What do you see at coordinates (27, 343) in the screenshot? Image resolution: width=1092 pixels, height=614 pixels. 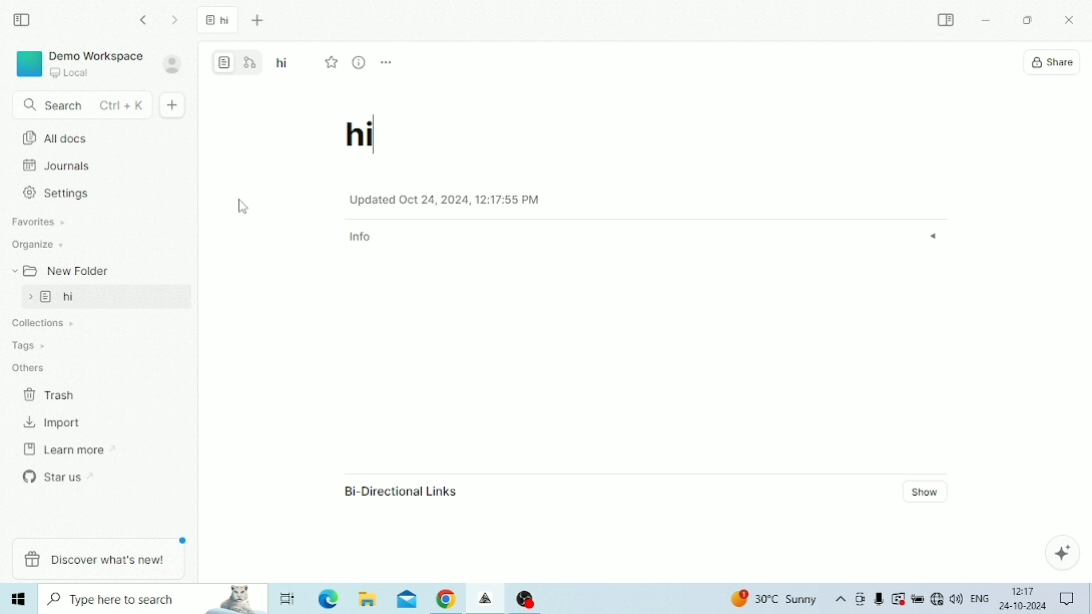 I see `Tags` at bounding box center [27, 343].